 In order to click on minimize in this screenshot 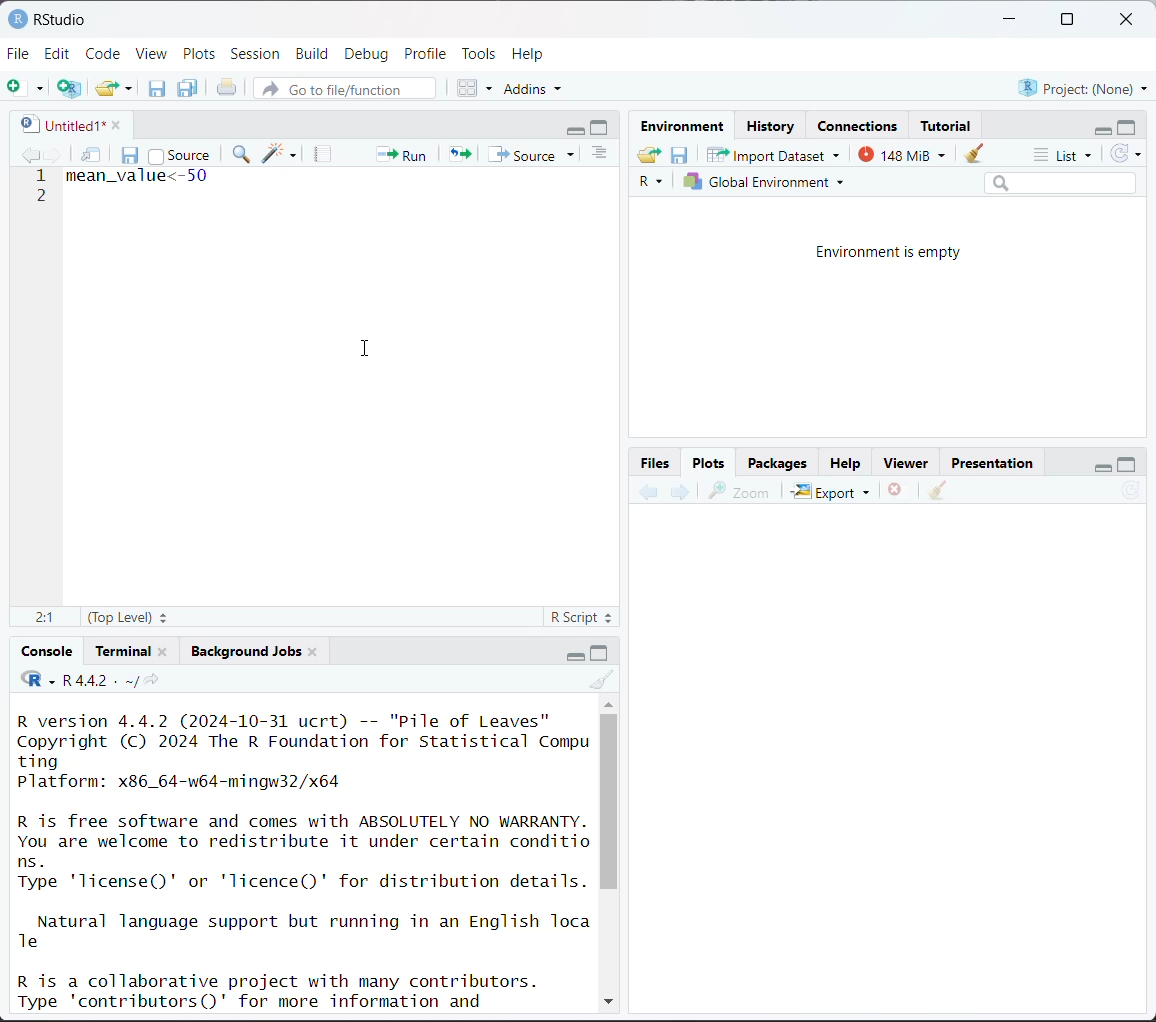, I will do `click(1011, 20)`.